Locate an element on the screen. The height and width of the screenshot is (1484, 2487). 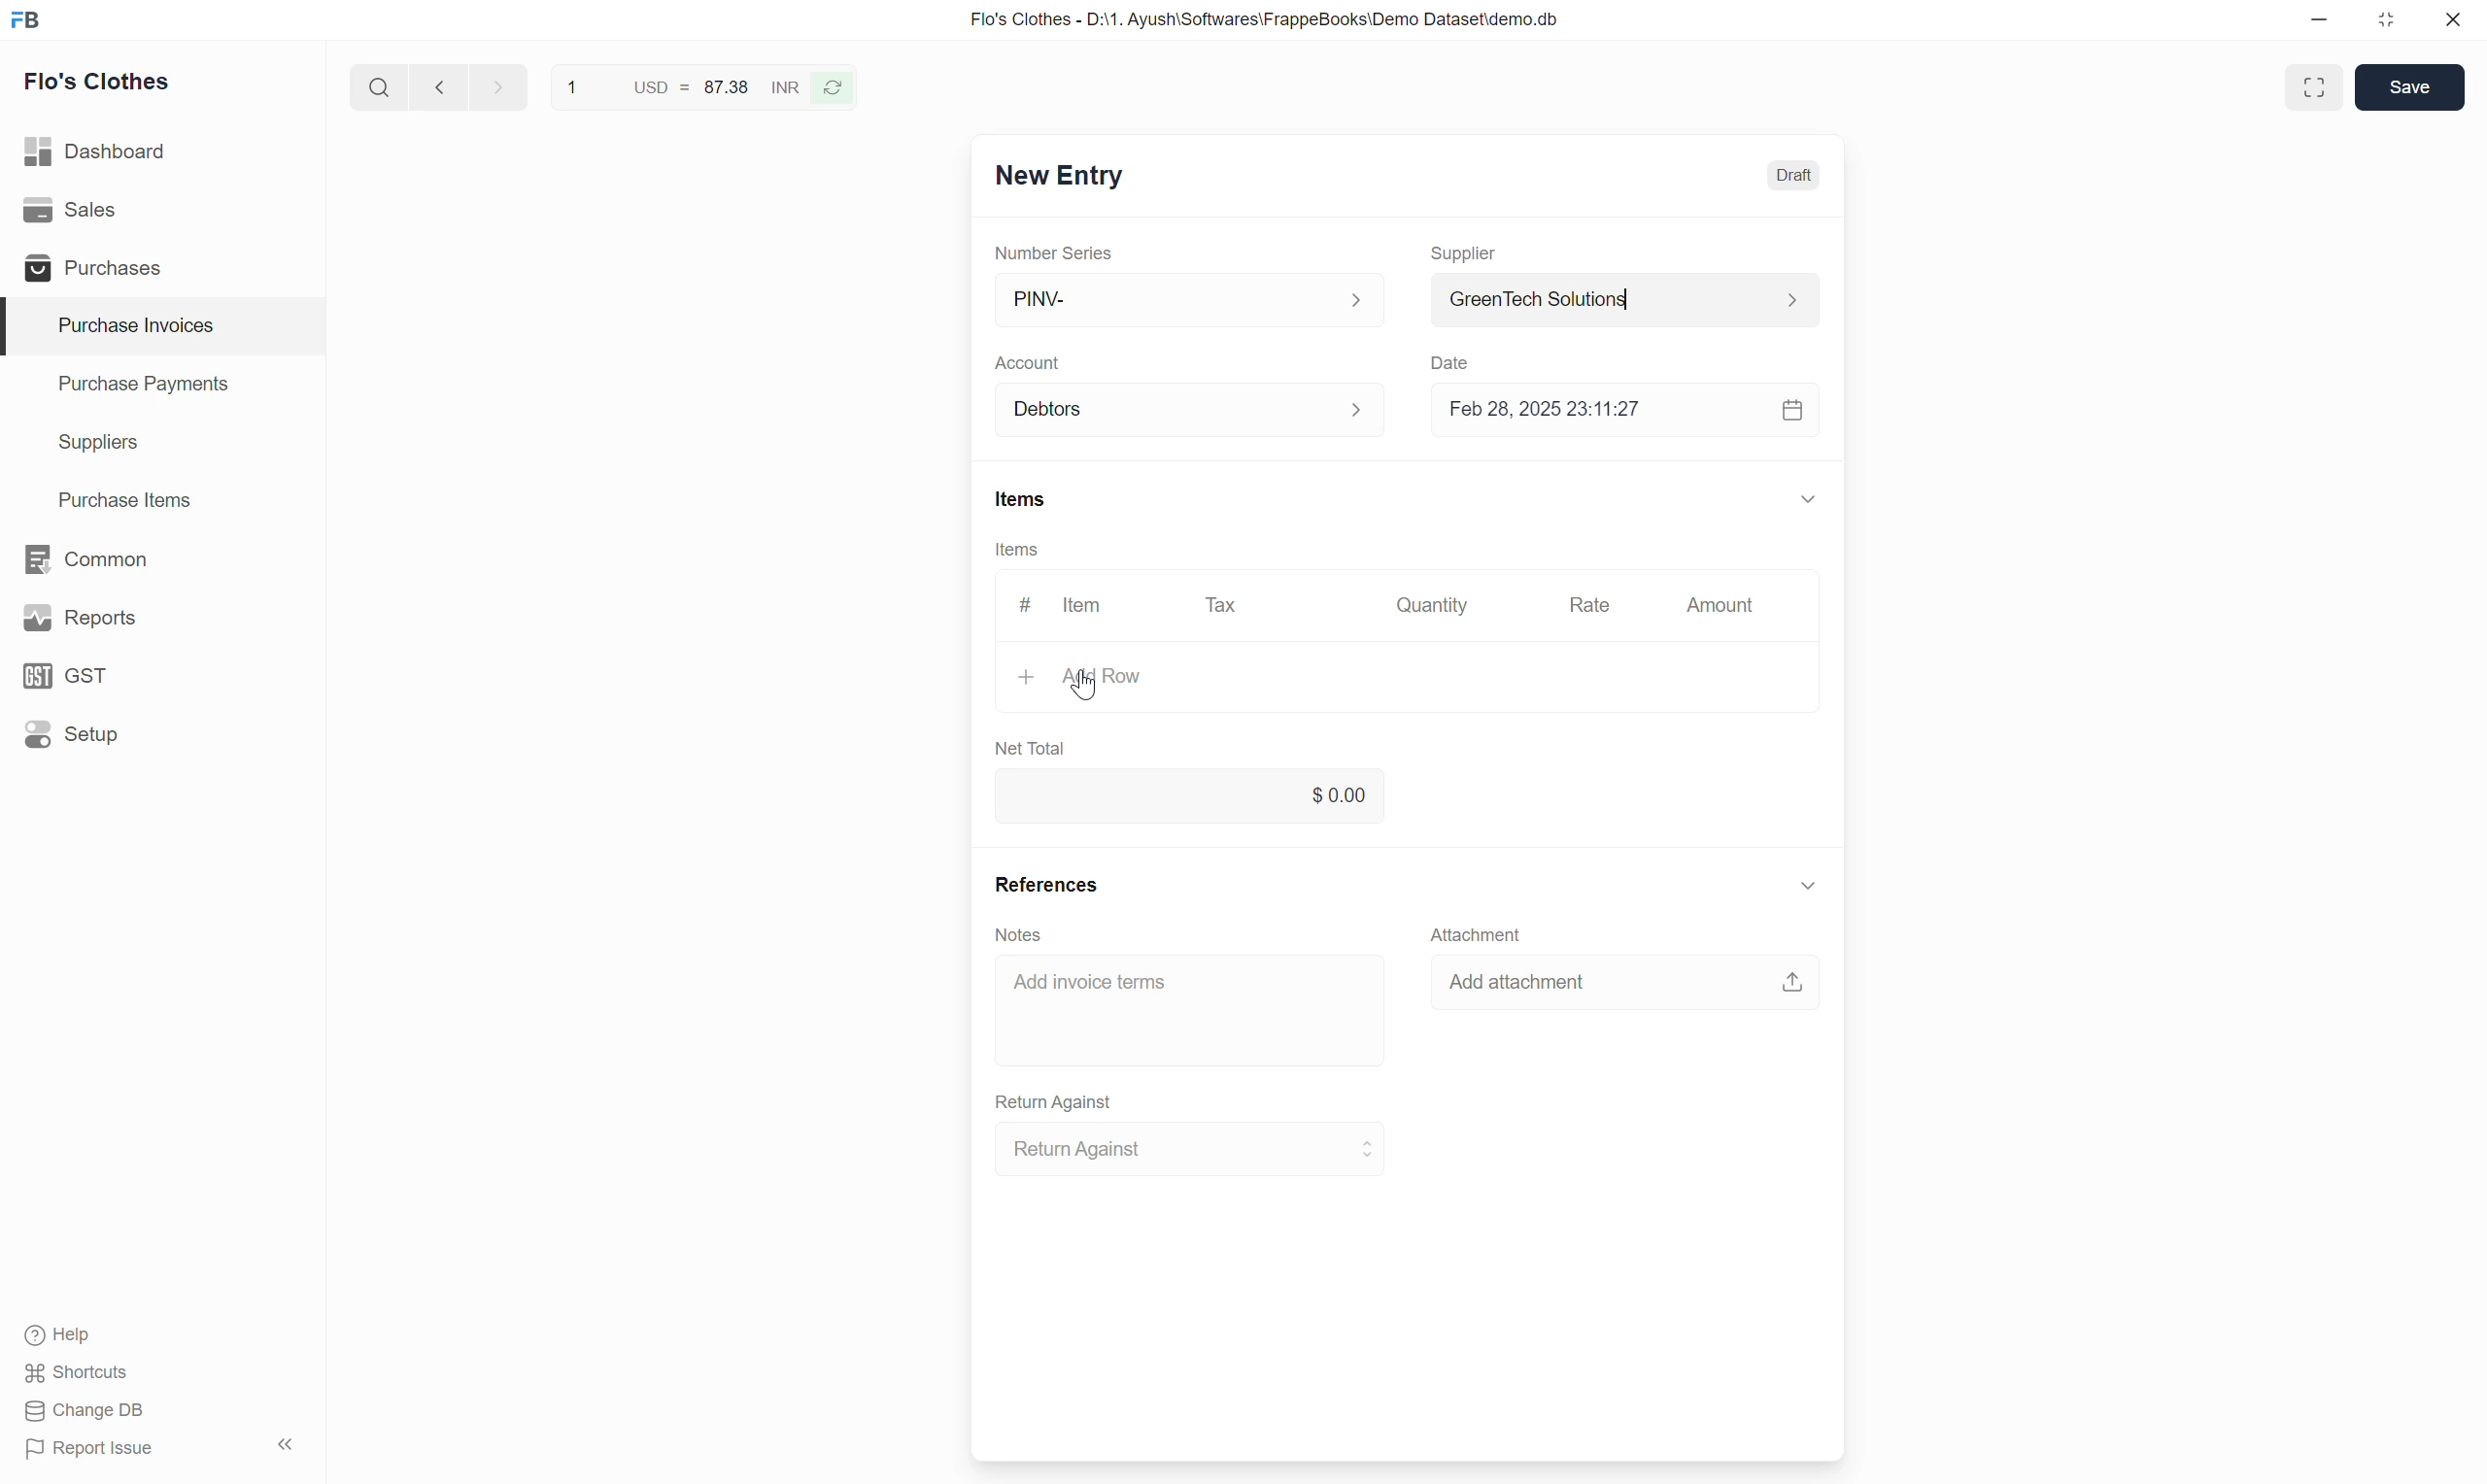
Cursor is located at coordinates (1083, 683).